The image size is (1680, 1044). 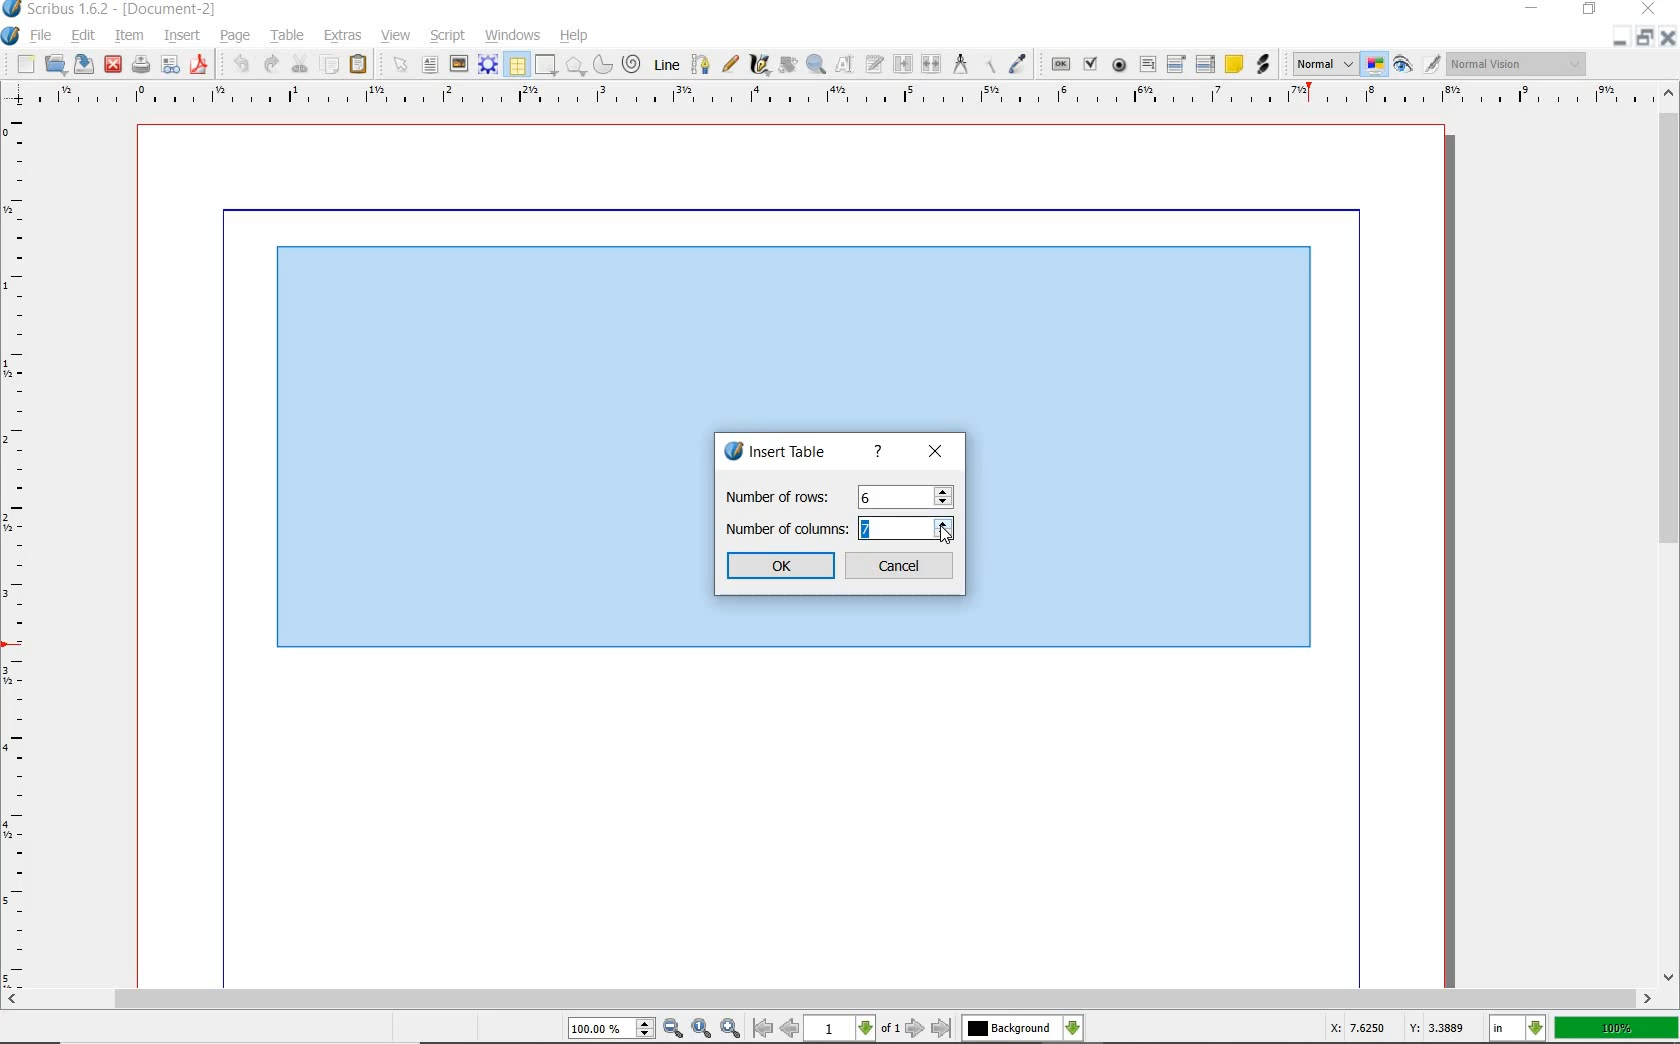 I want to click on preflight verifier, so click(x=172, y=66).